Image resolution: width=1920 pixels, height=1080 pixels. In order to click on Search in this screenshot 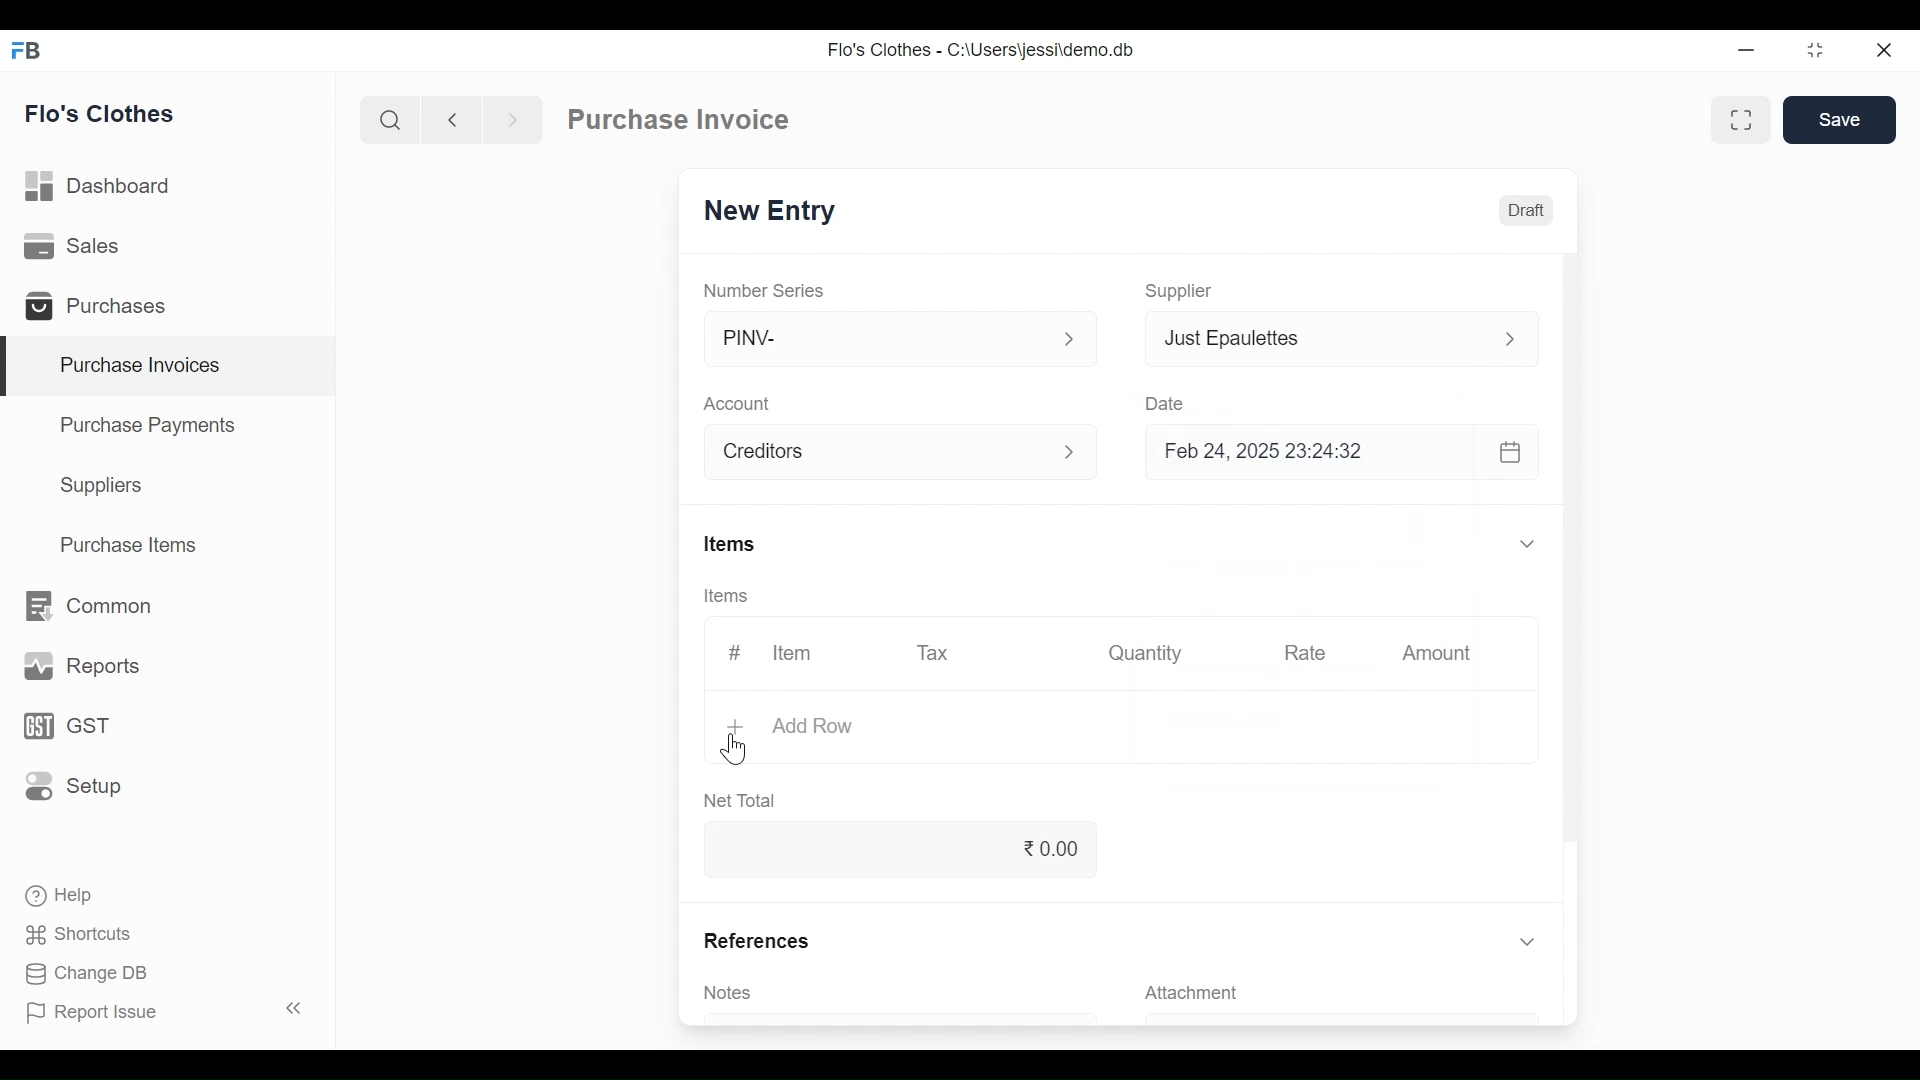, I will do `click(391, 119)`.